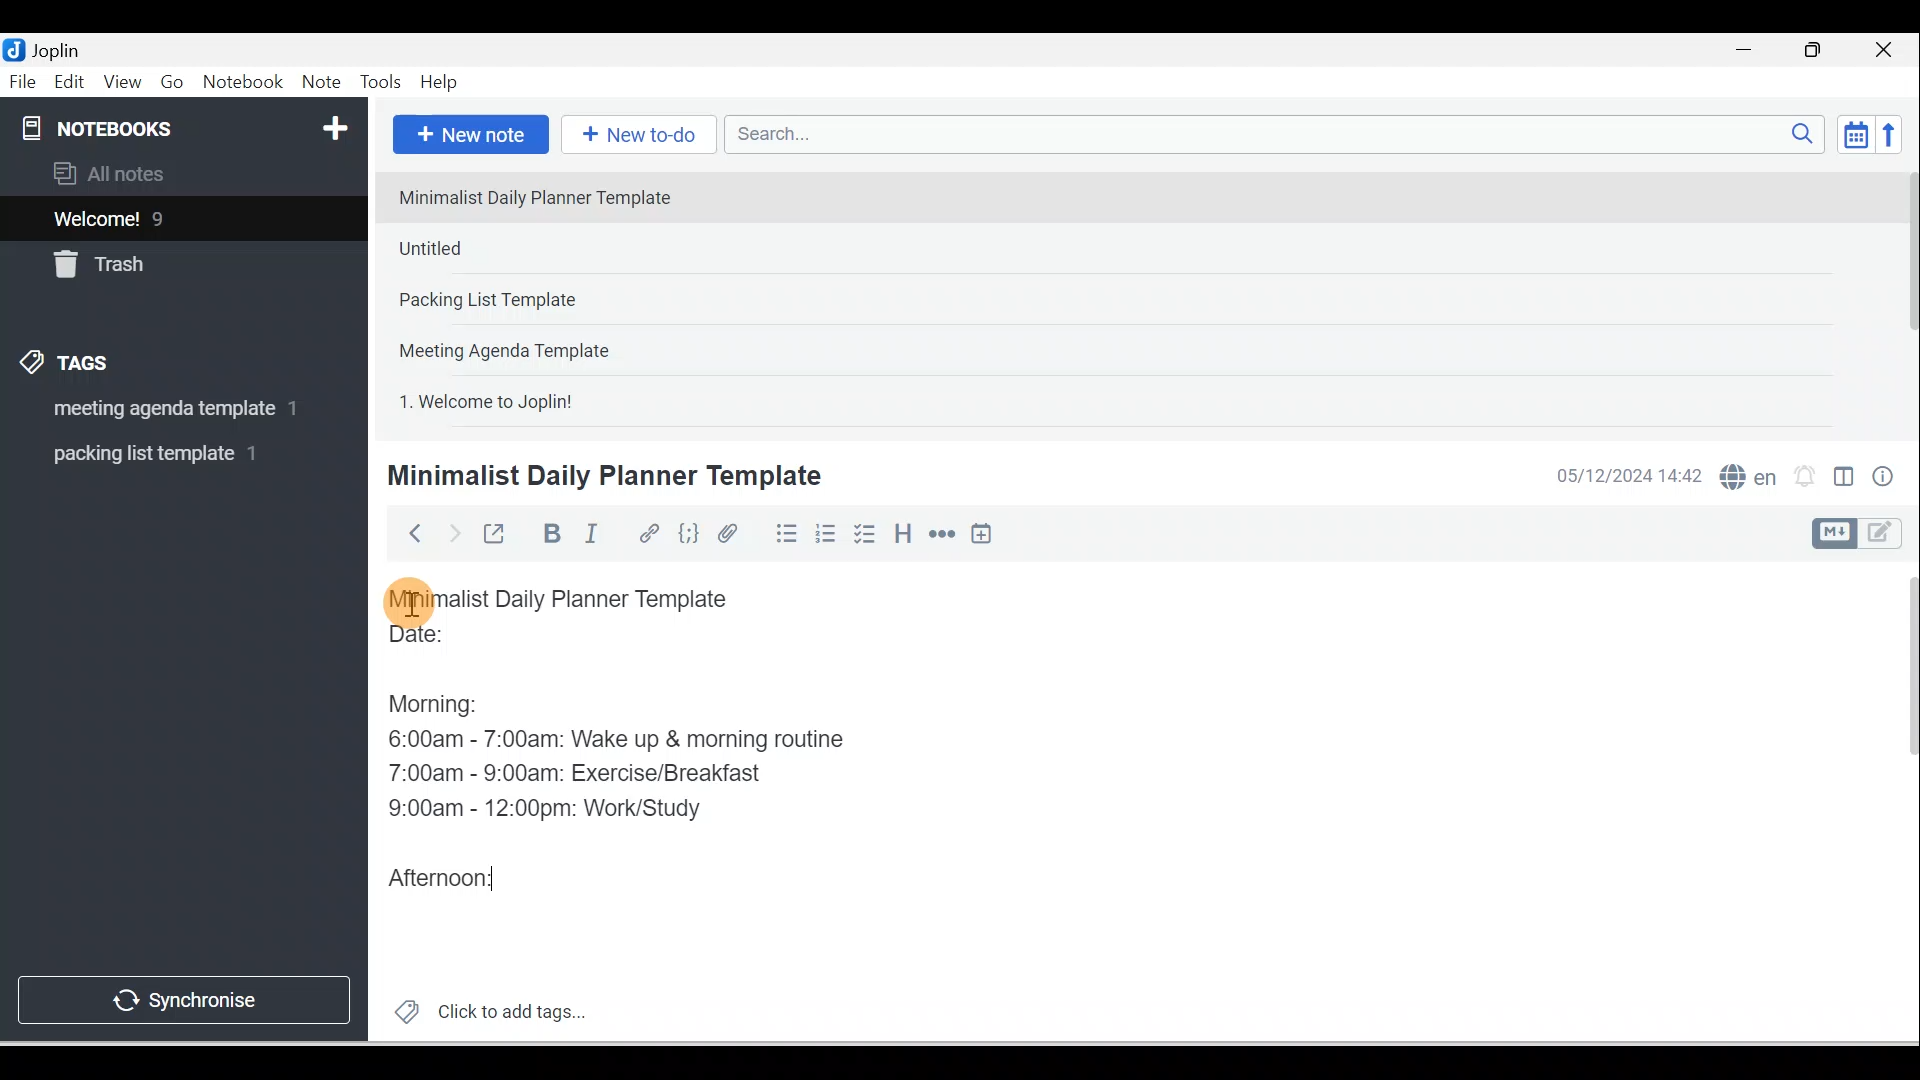 This screenshot has width=1920, height=1080. Describe the element at coordinates (169, 214) in the screenshot. I see `Notes` at that location.